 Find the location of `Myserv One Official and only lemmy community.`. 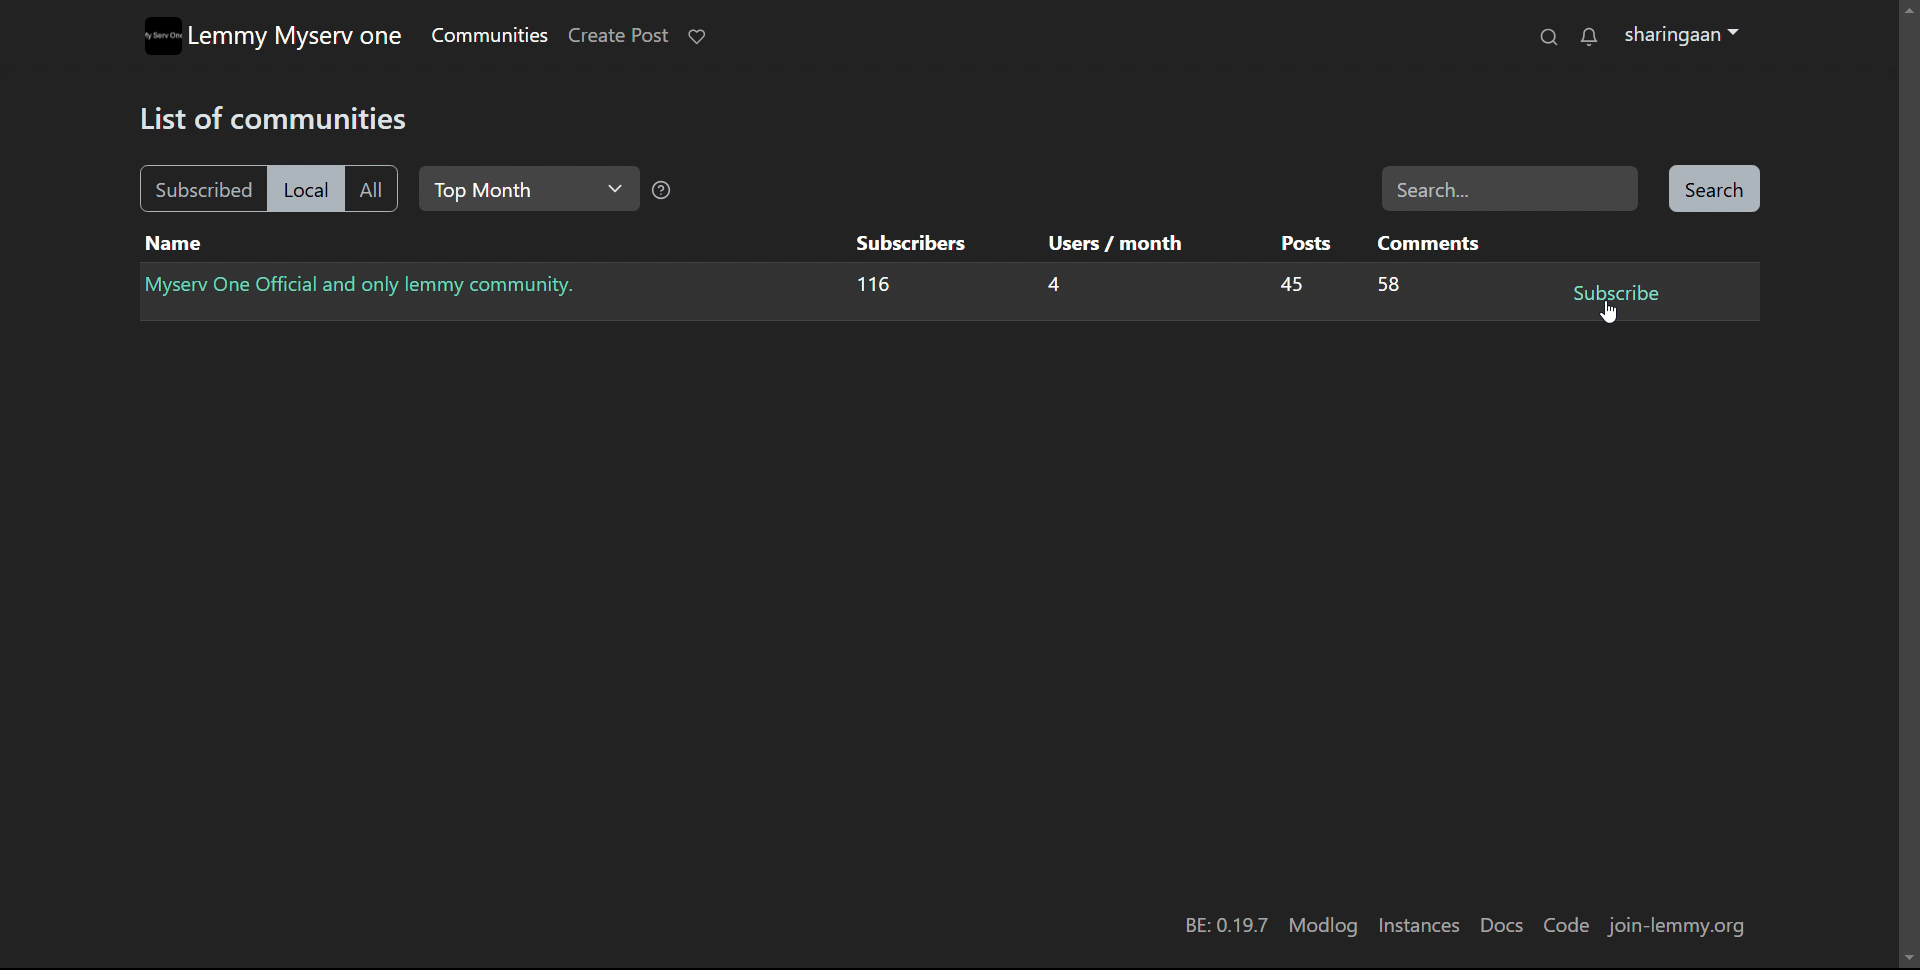

Myserv One Official and only lemmy community. is located at coordinates (366, 285).